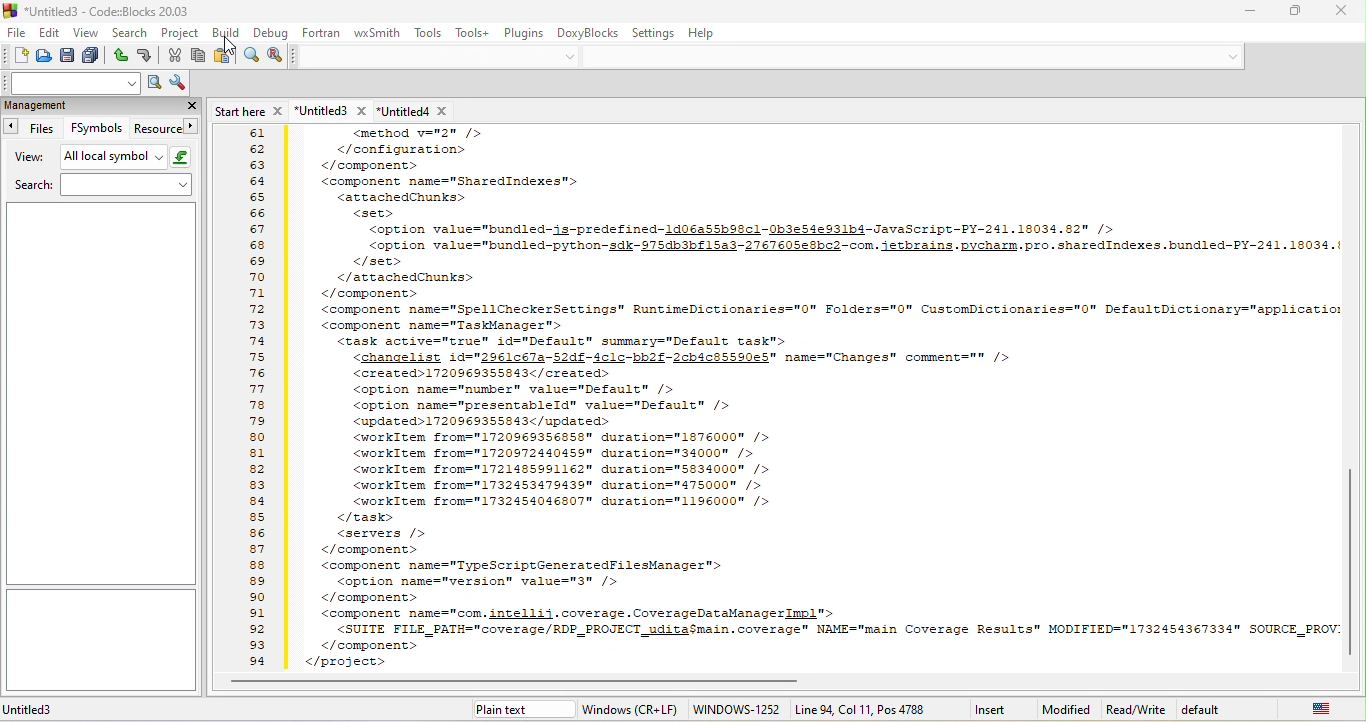 This screenshot has width=1366, height=722. I want to click on cursor, so click(223, 47).